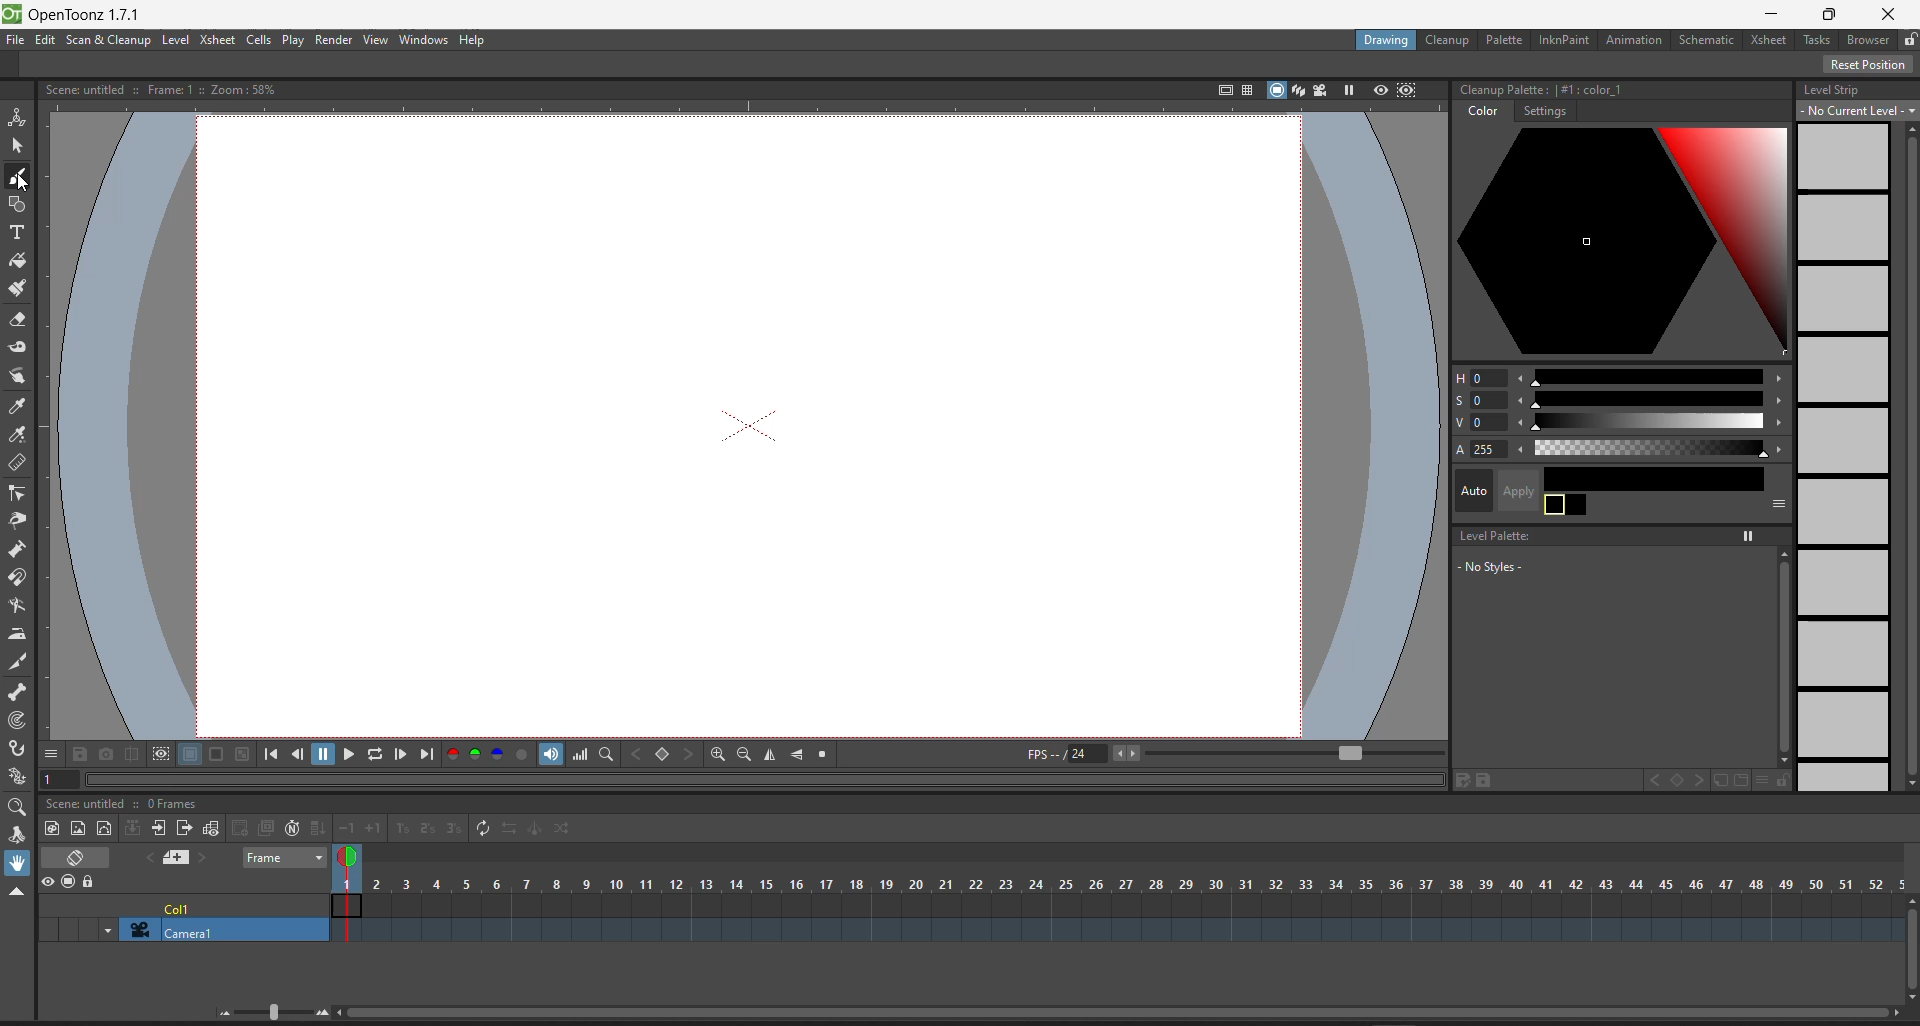  What do you see at coordinates (18, 691) in the screenshot?
I see `skeleton tool` at bounding box center [18, 691].